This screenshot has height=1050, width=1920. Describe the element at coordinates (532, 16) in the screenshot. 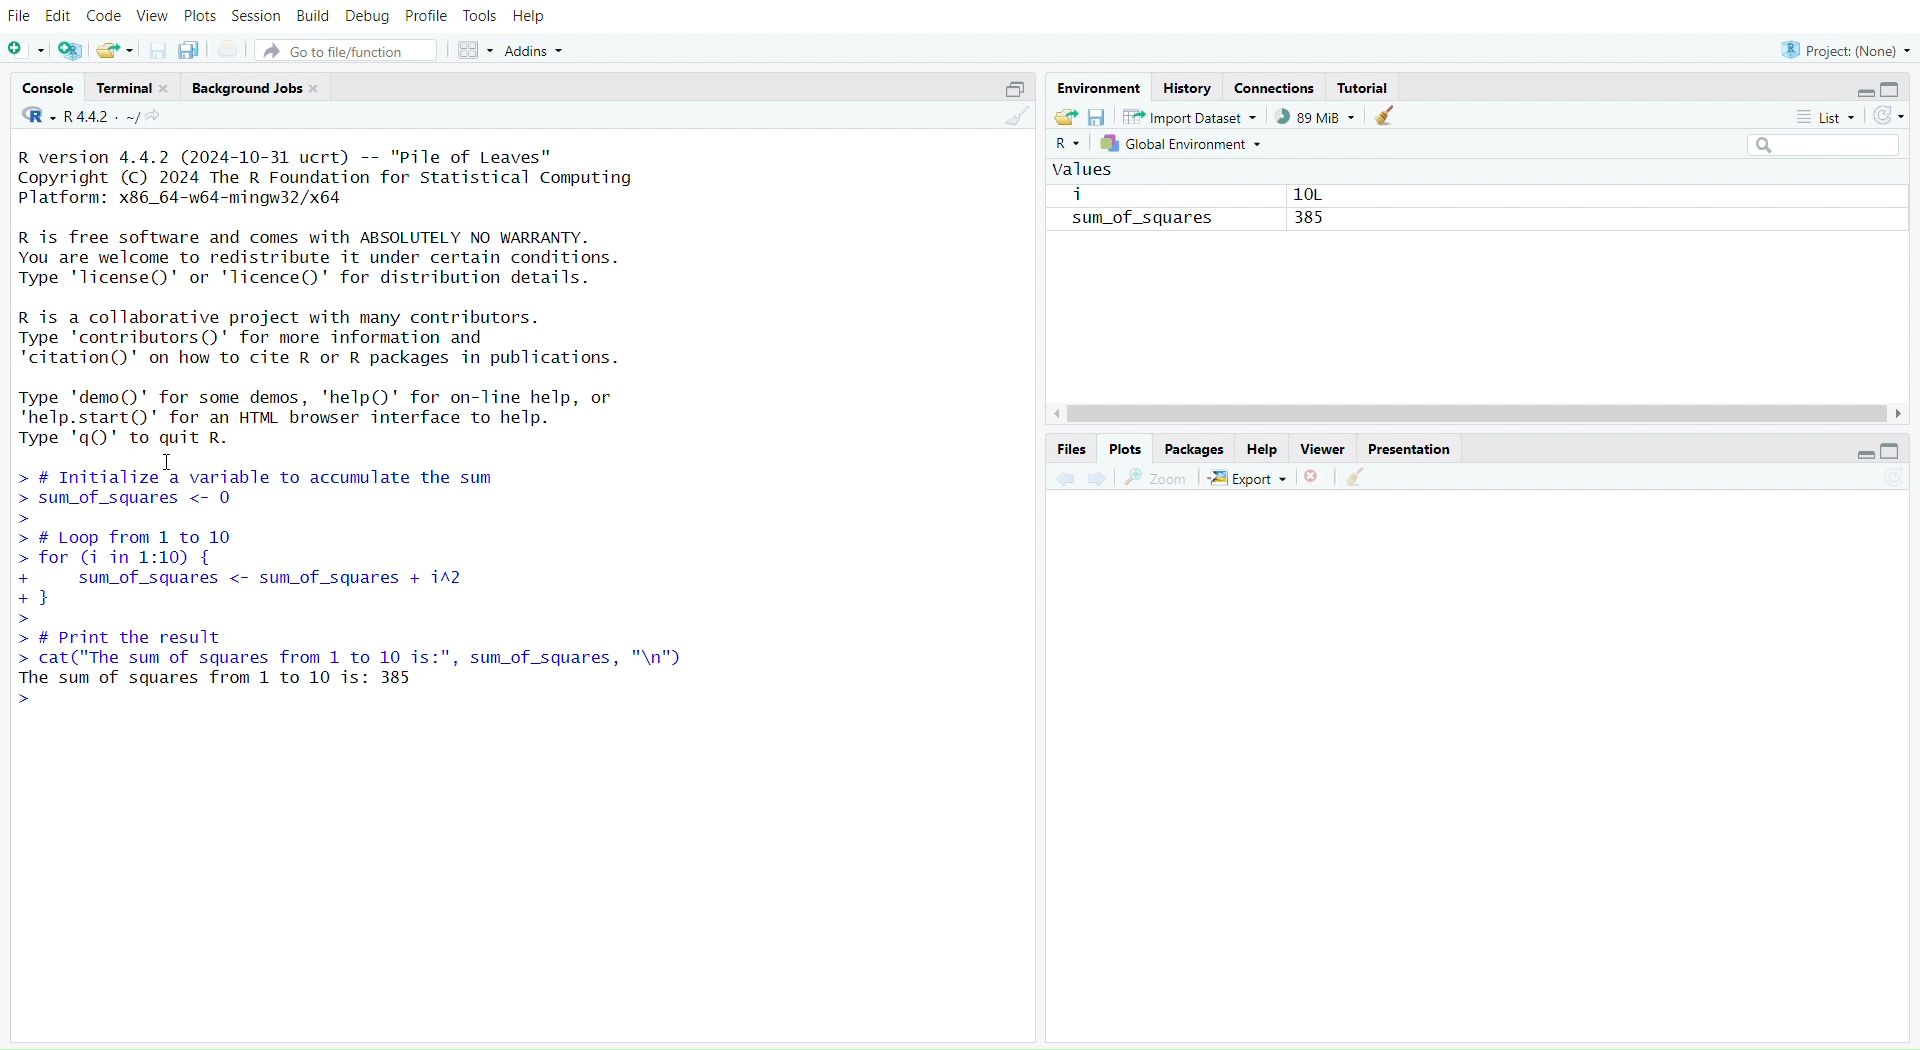

I see `help` at that location.